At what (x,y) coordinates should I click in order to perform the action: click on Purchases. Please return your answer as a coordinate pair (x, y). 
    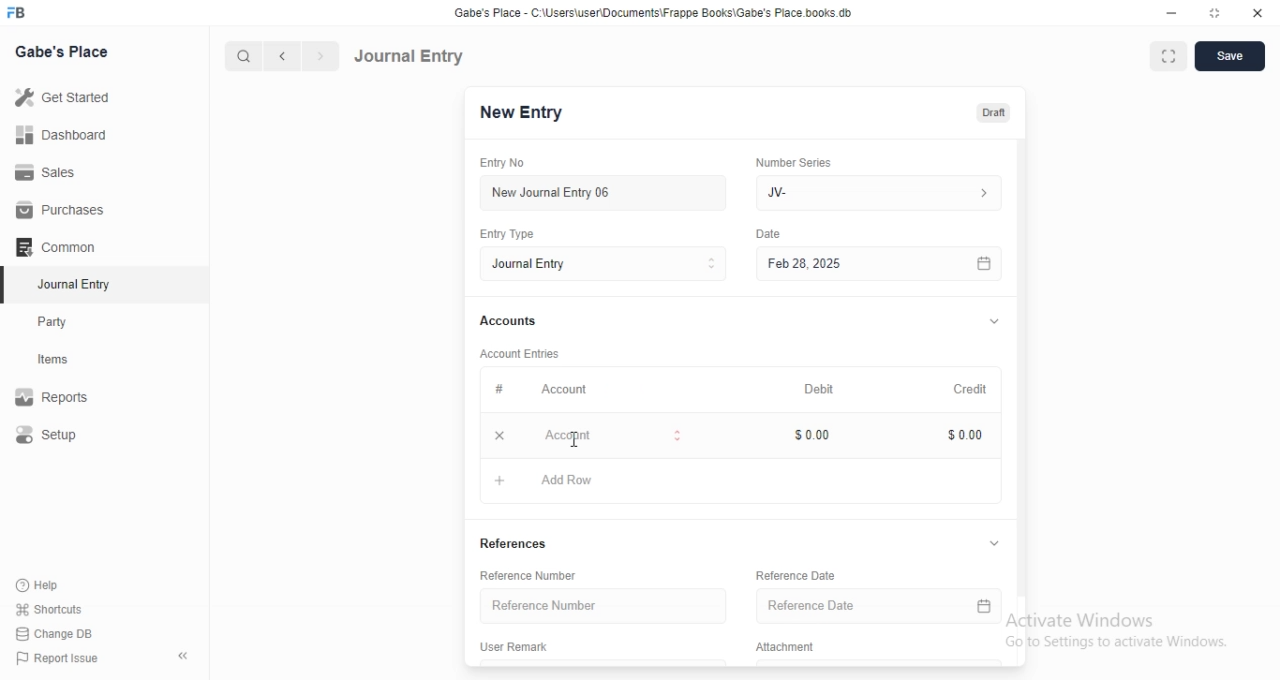
    Looking at the image, I should click on (63, 210).